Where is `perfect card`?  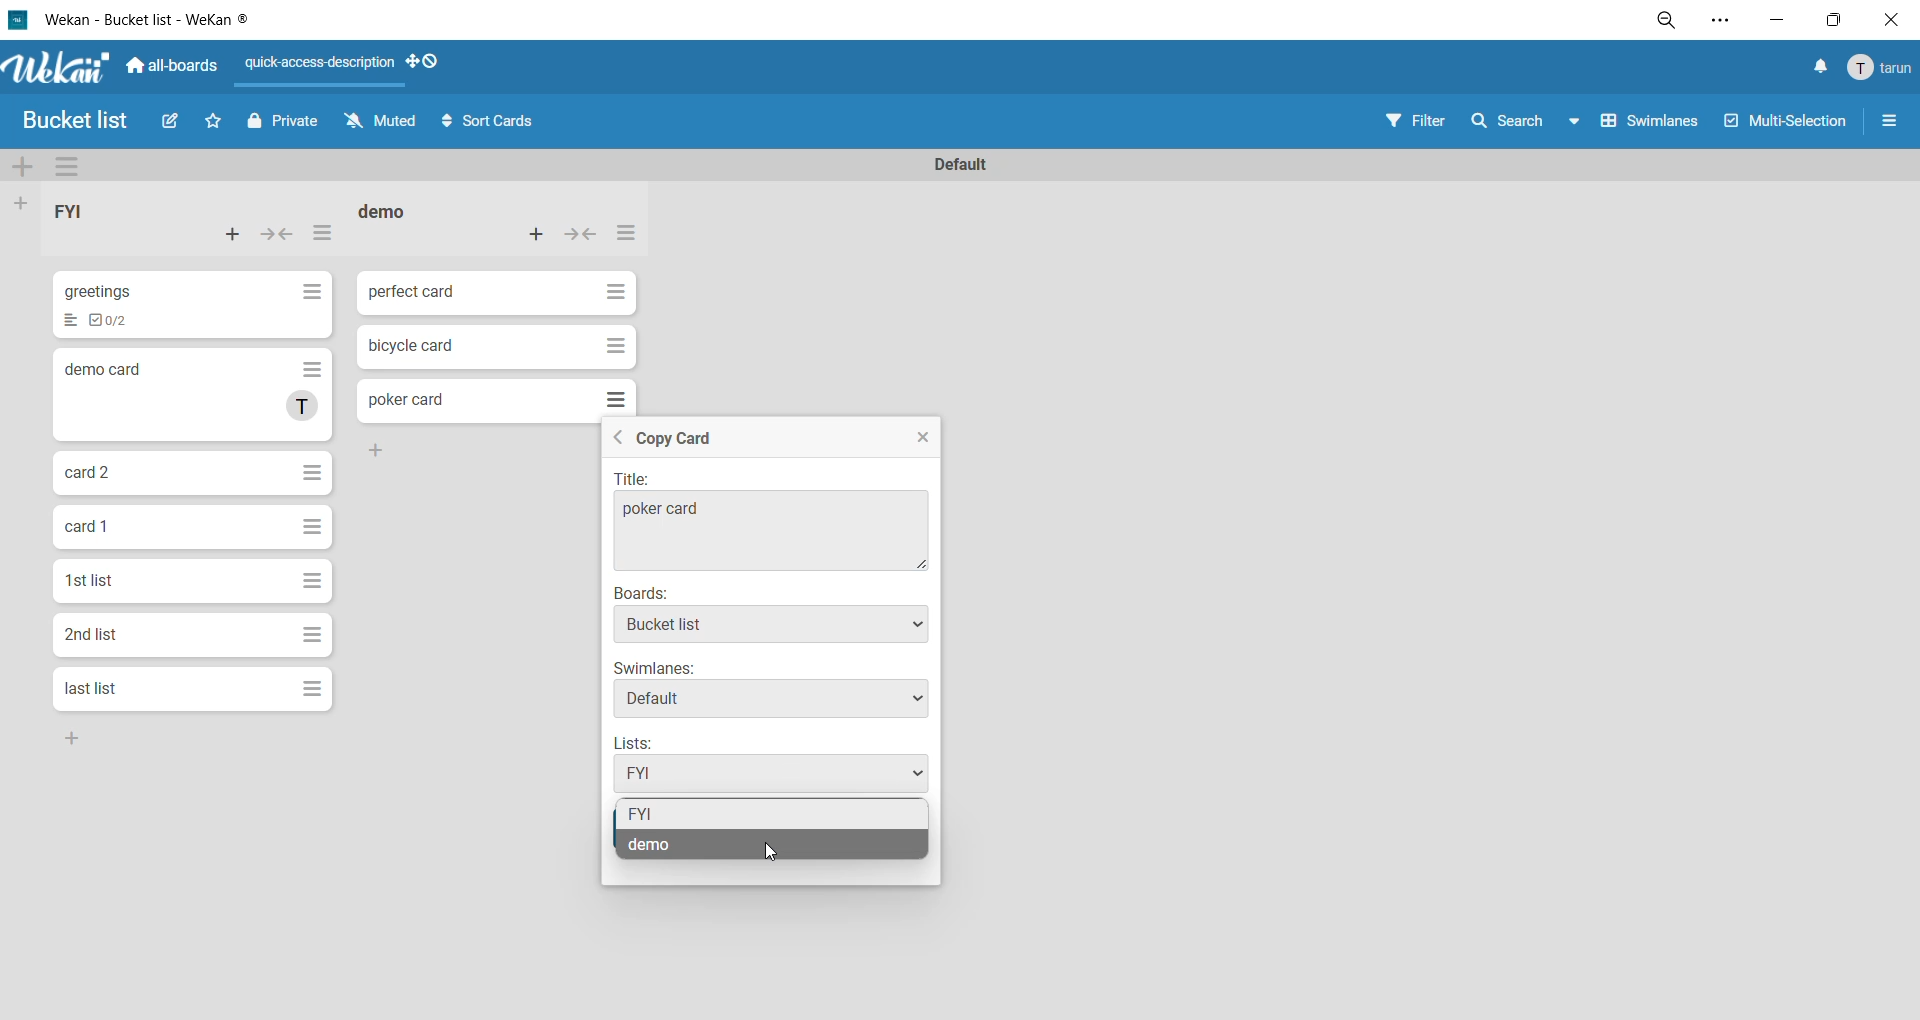
perfect card is located at coordinates (412, 292).